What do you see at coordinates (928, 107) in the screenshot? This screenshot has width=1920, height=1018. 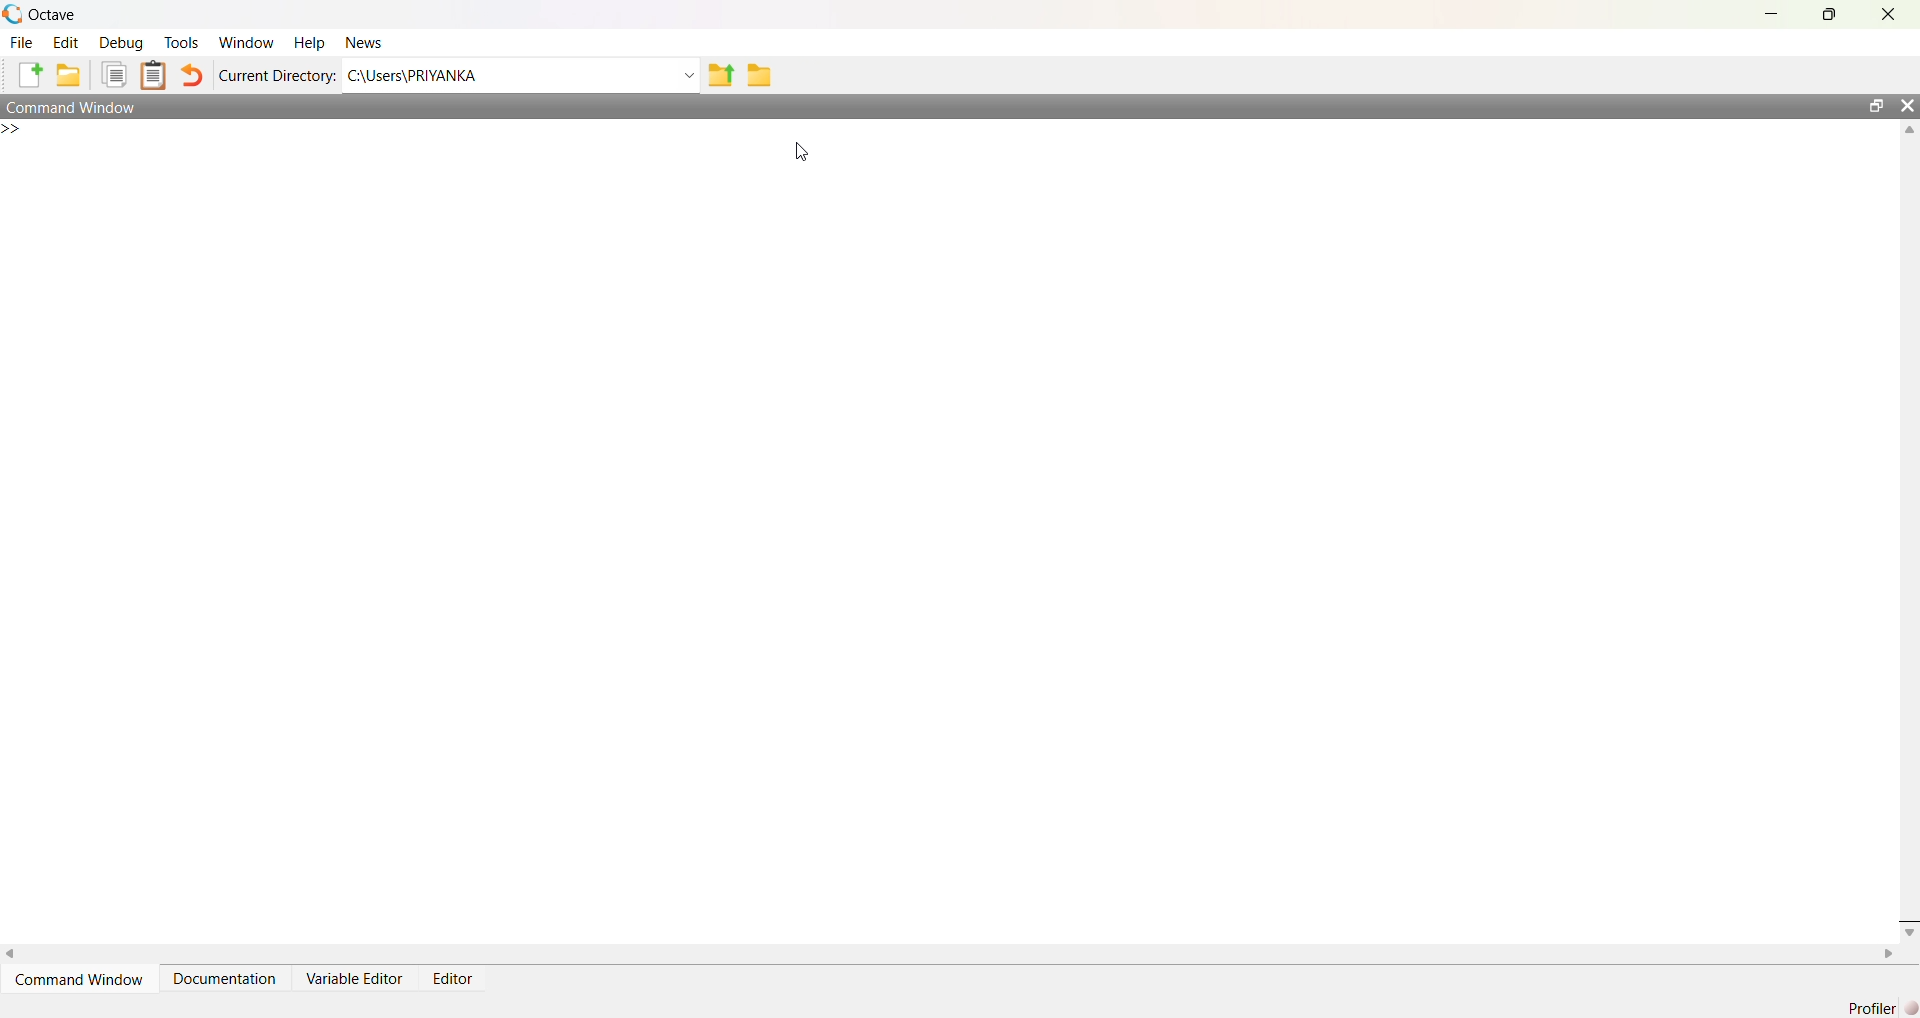 I see `Command Window` at bounding box center [928, 107].